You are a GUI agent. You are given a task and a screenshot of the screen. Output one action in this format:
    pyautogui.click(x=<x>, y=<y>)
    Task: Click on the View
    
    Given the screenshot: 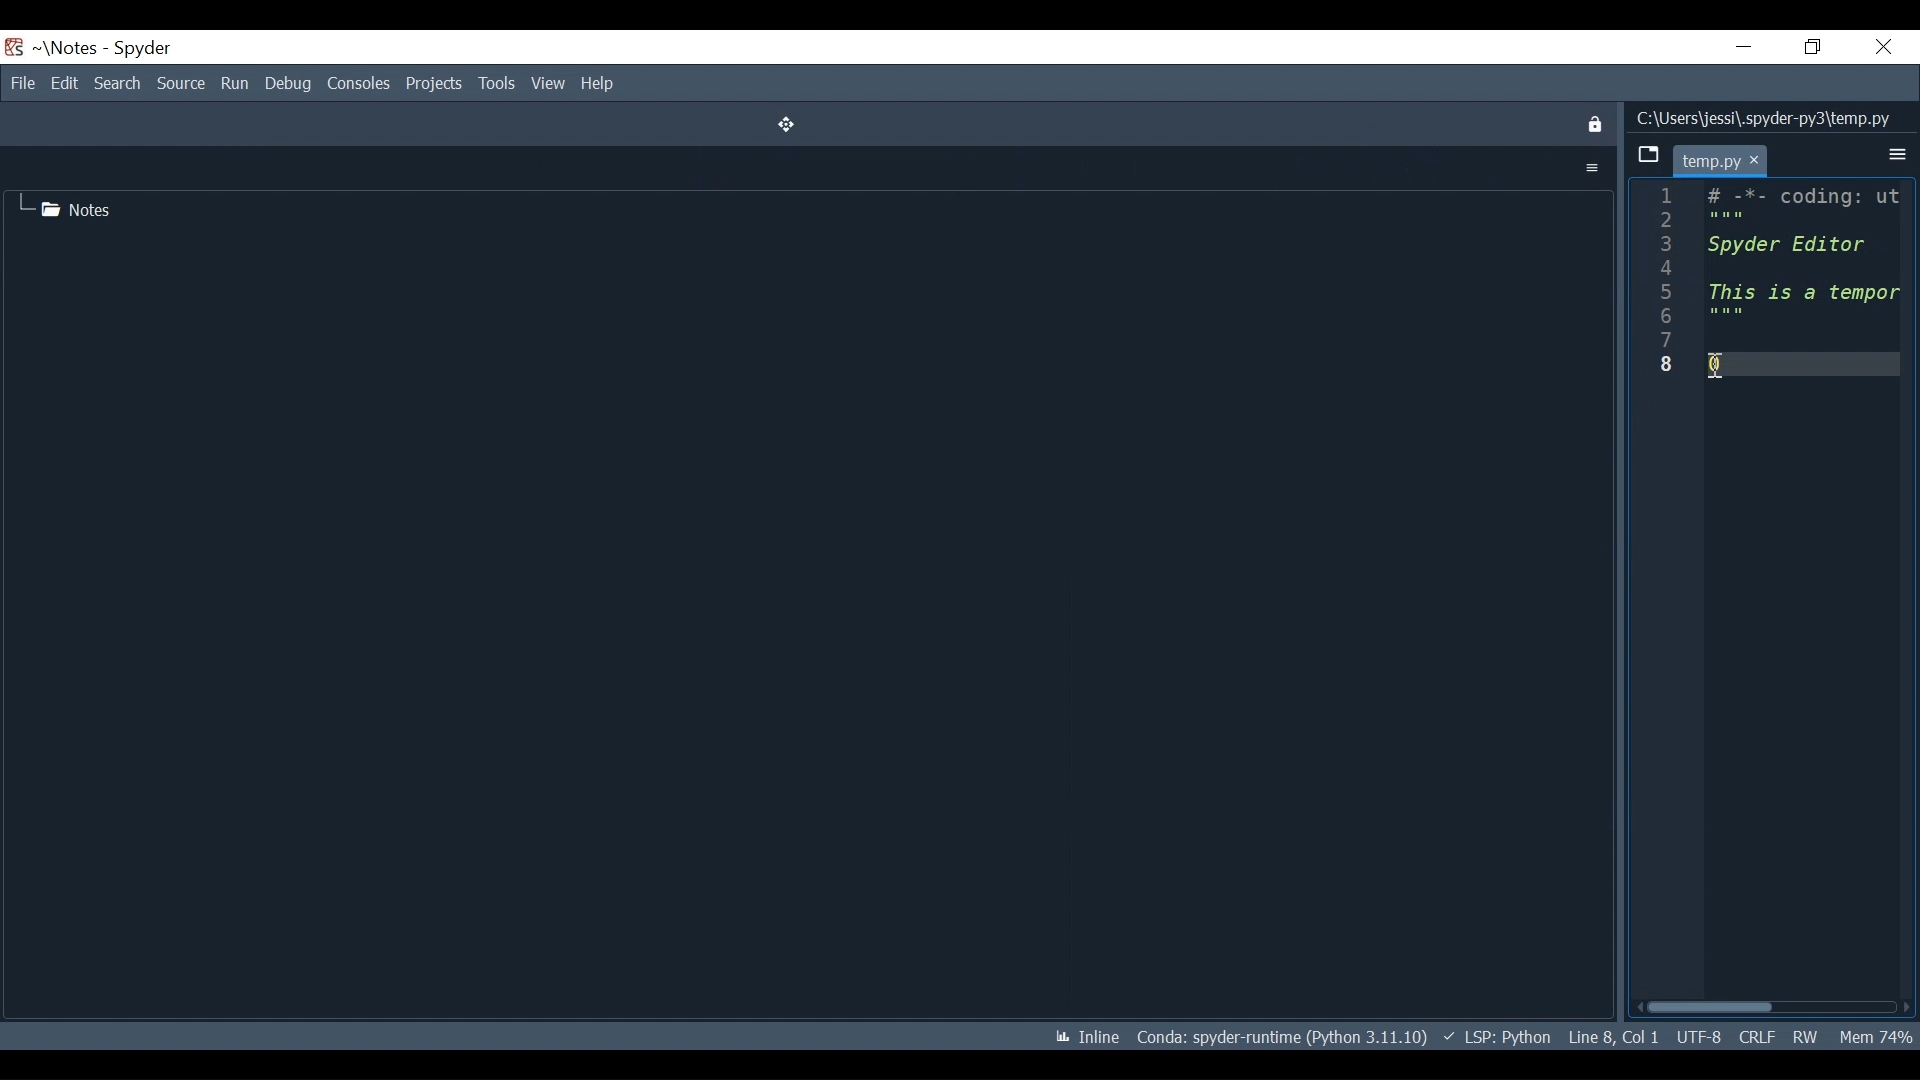 What is the action you would take?
    pyautogui.click(x=549, y=85)
    